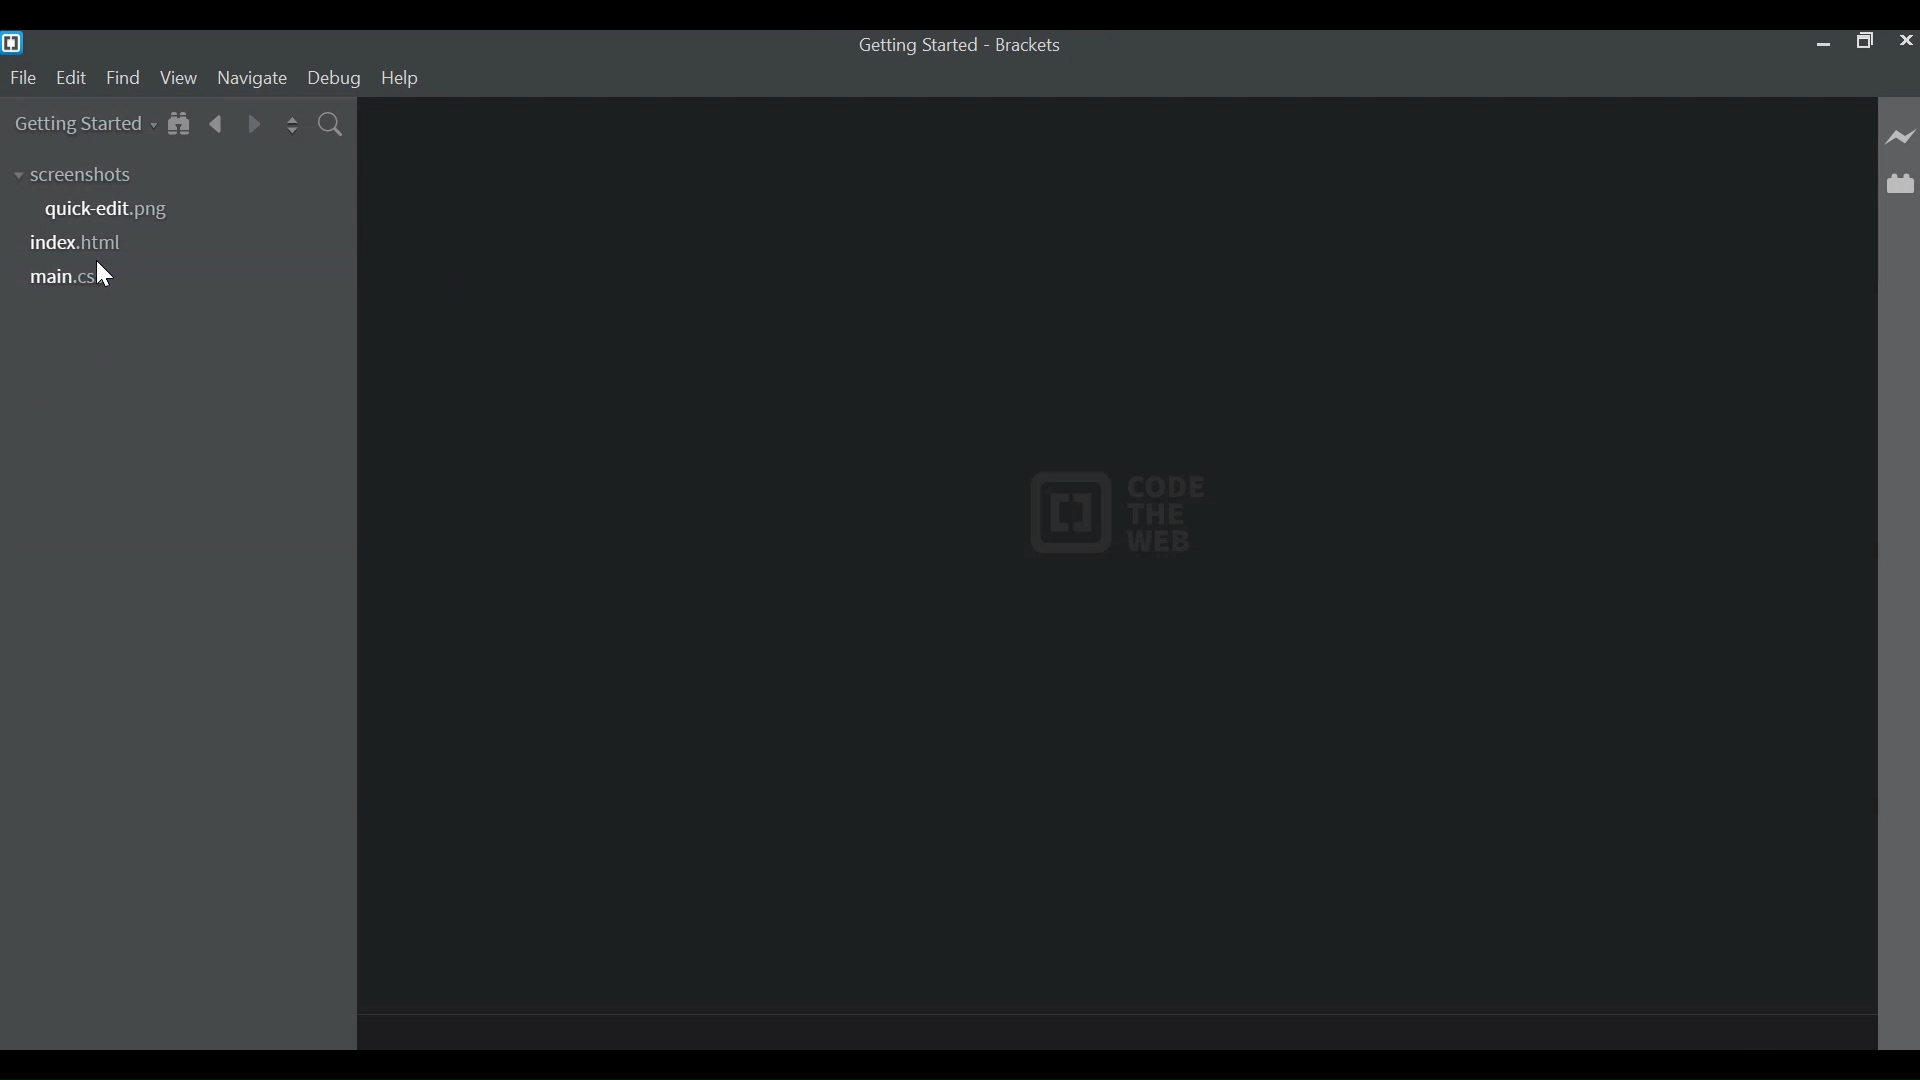  I want to click on File, so click(23, 78).